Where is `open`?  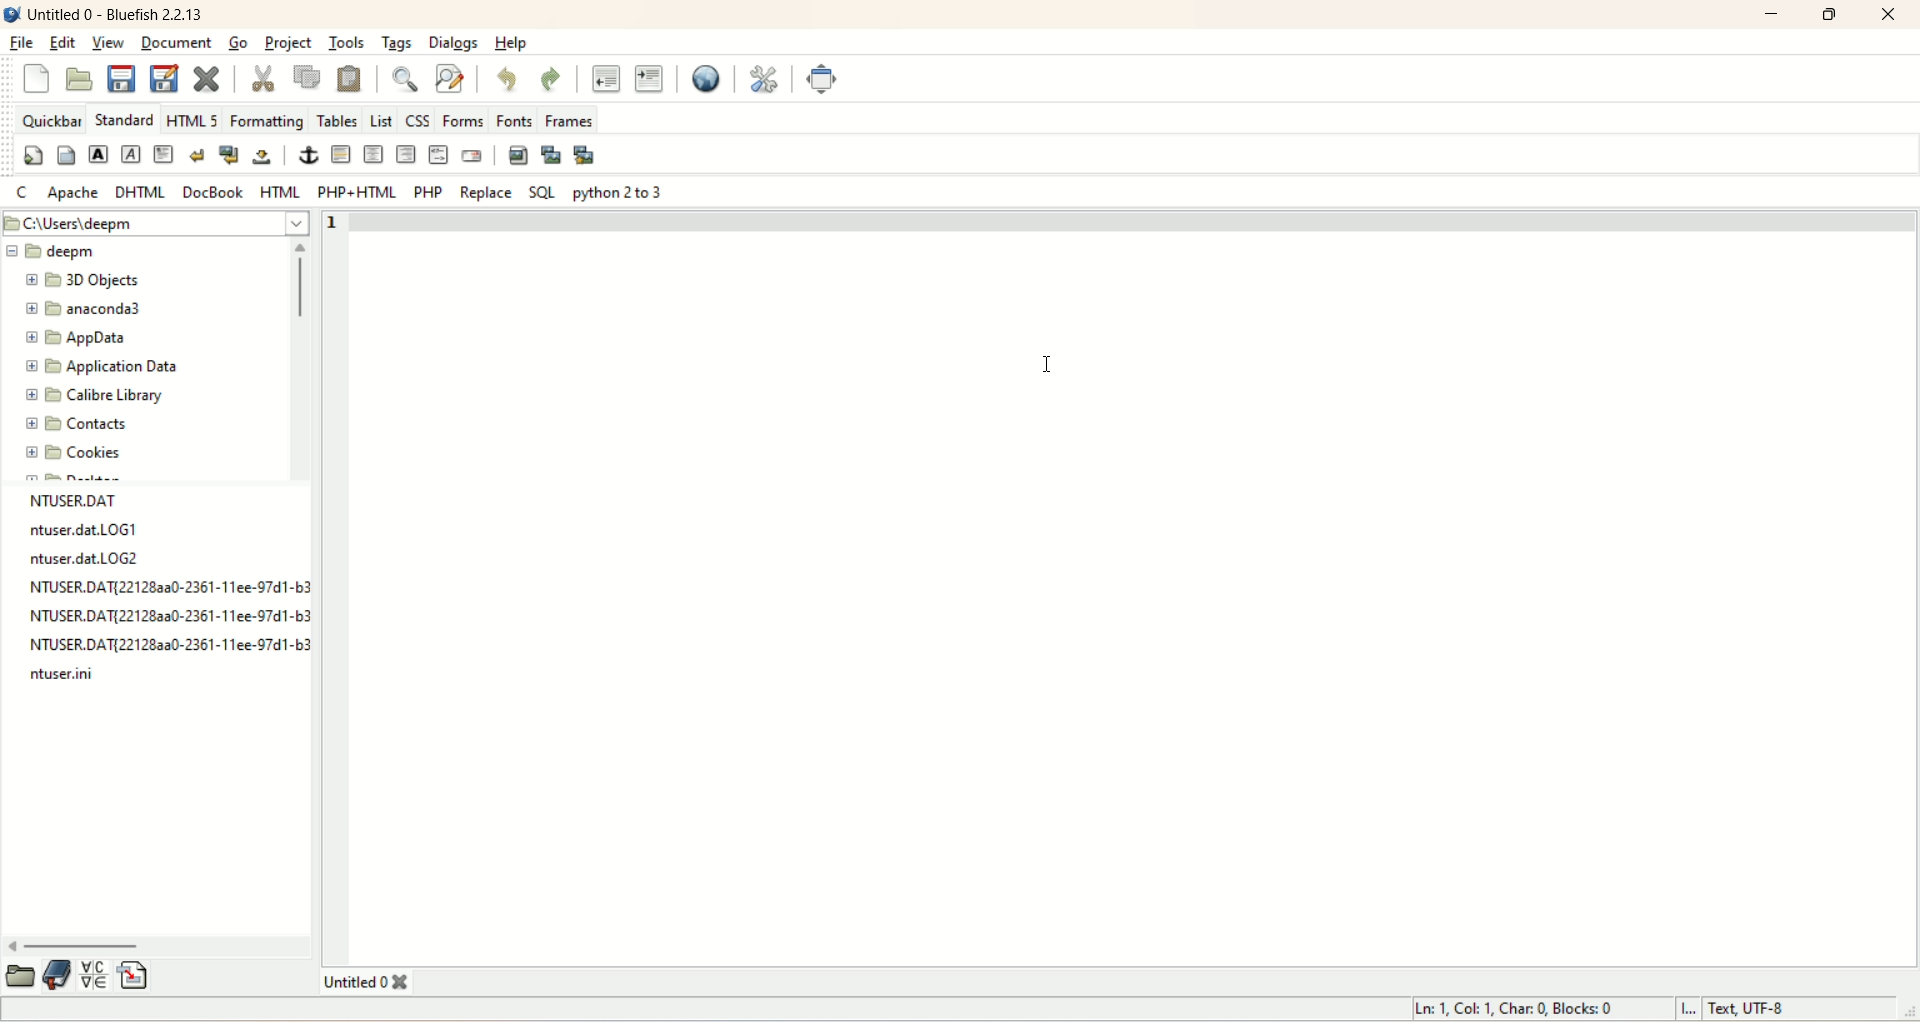 open is located at coordinates (22, 975).